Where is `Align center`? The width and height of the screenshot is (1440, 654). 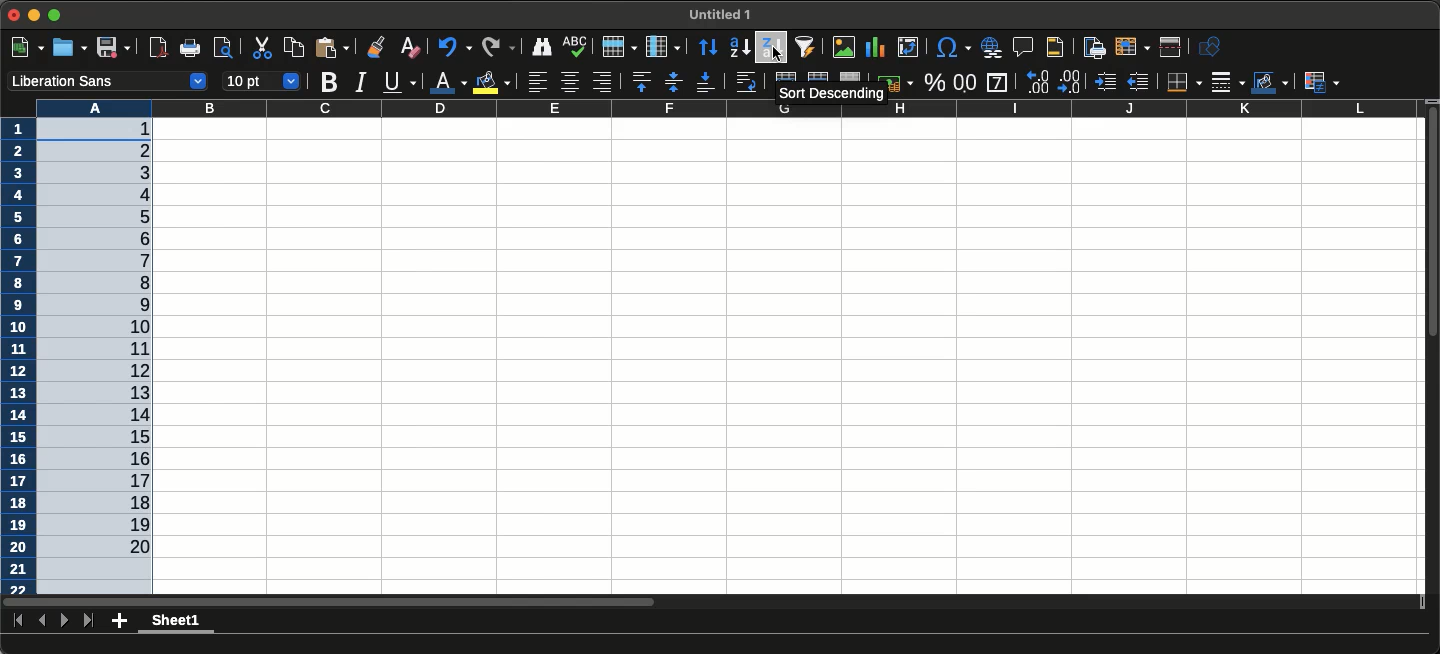
Align center is located at coordinates (570, 82).